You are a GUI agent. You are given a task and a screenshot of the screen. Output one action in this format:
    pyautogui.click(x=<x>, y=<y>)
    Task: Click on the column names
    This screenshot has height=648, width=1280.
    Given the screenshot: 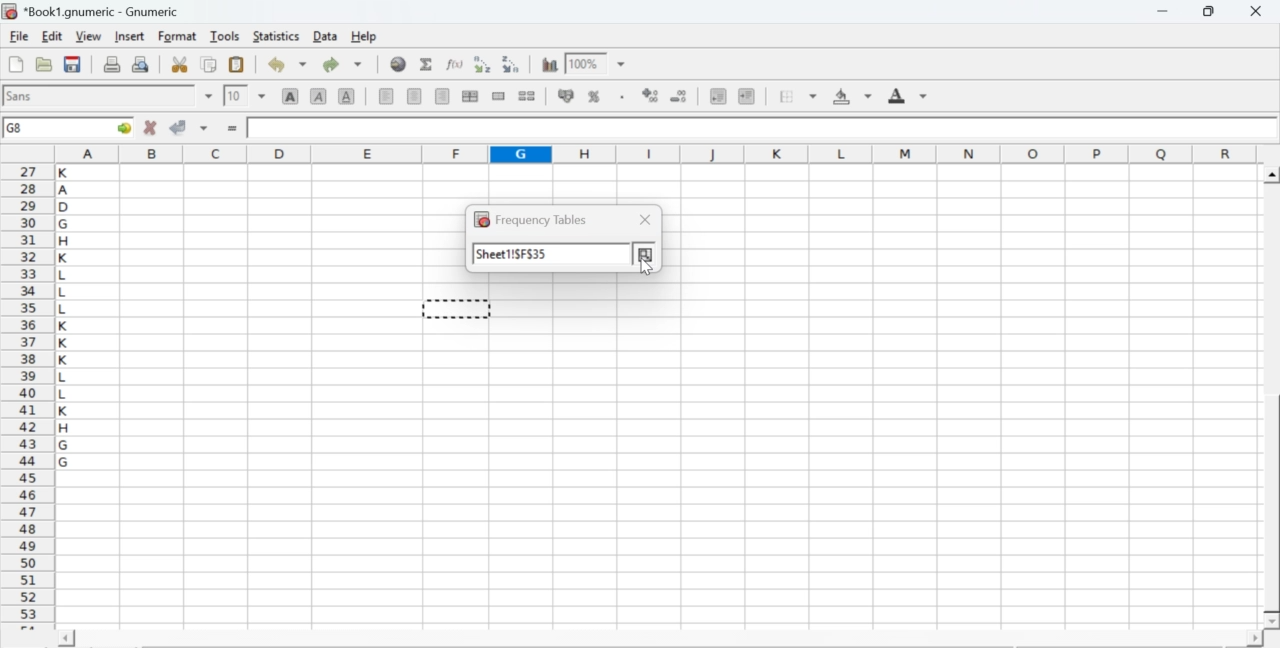 What is the action you would take?
    pyautogui.click(x=653, y=152)
    